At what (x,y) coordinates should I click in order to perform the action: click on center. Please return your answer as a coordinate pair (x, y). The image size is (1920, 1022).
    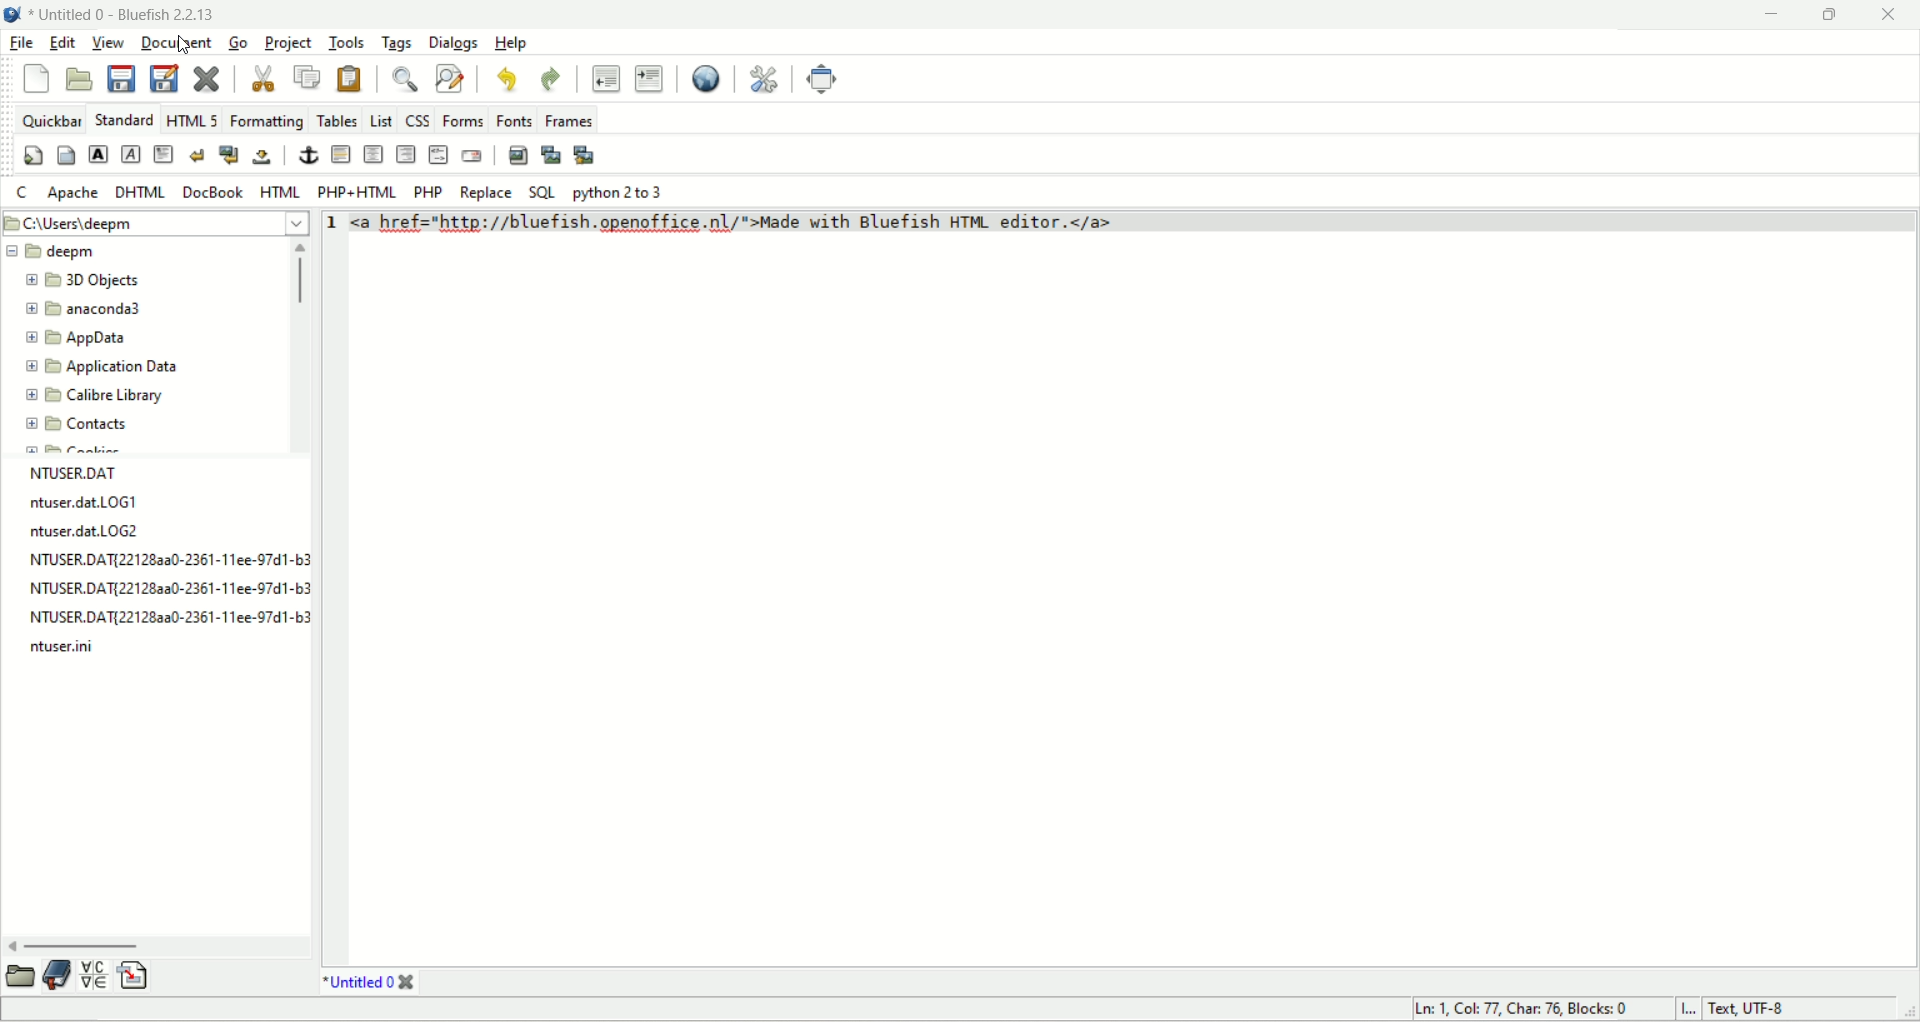
    Looking at the image, I should click on (374, 154).